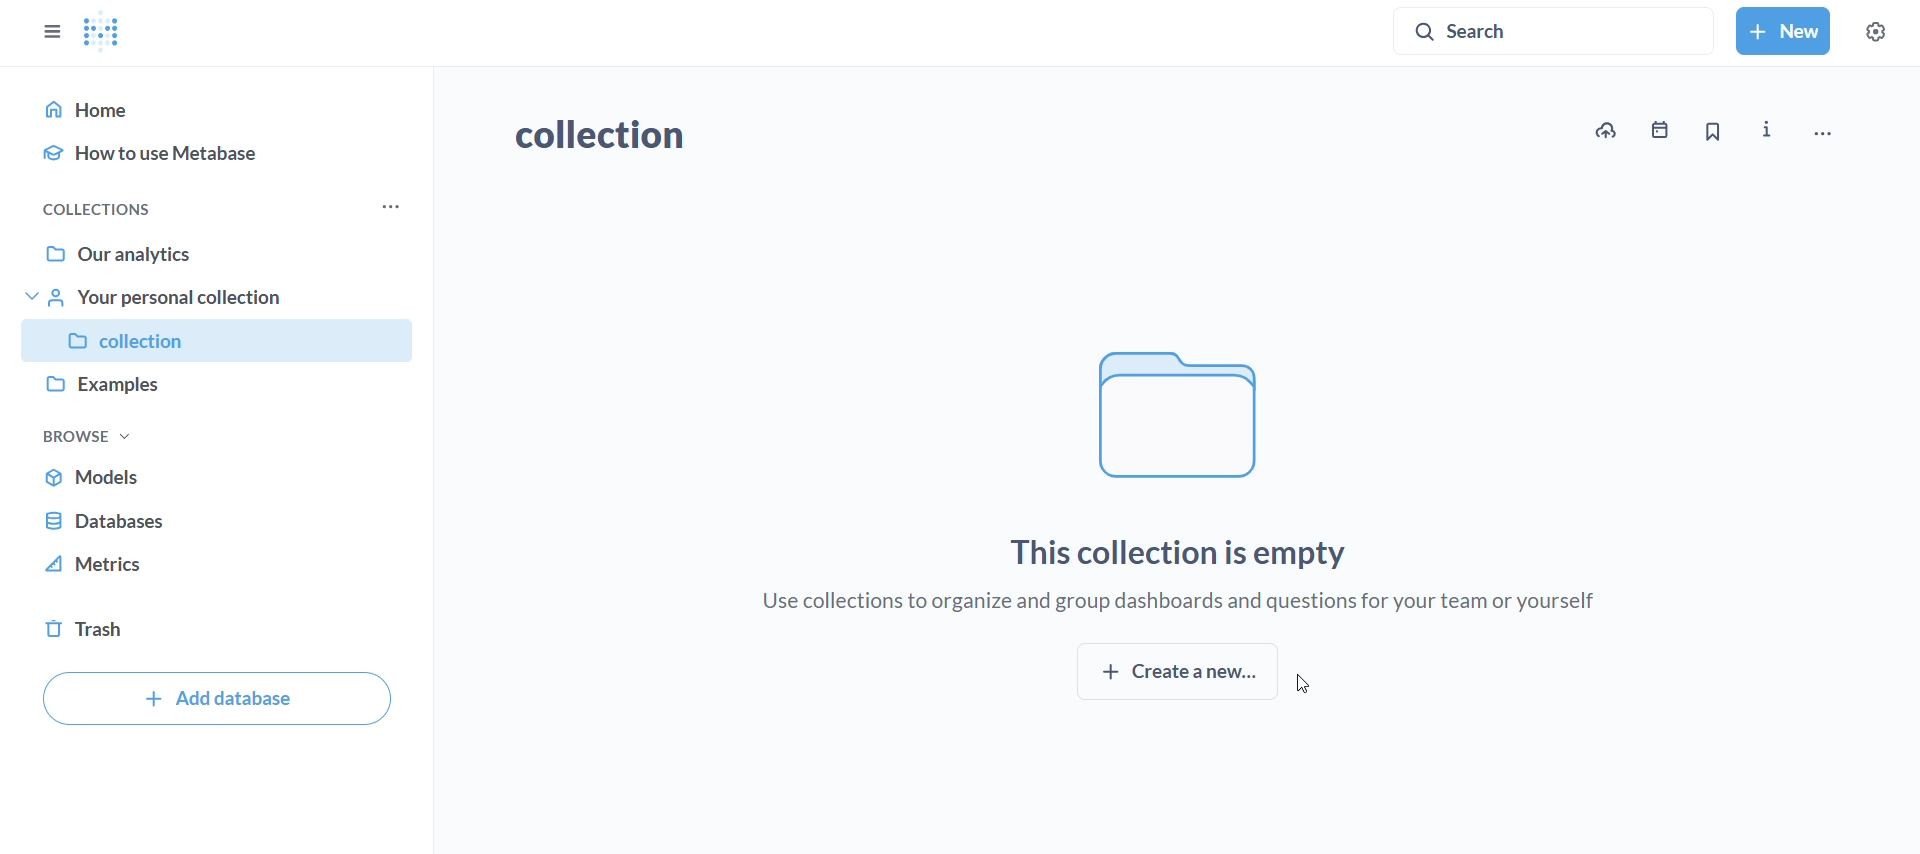  I want to click on examples, so click(214, 389).